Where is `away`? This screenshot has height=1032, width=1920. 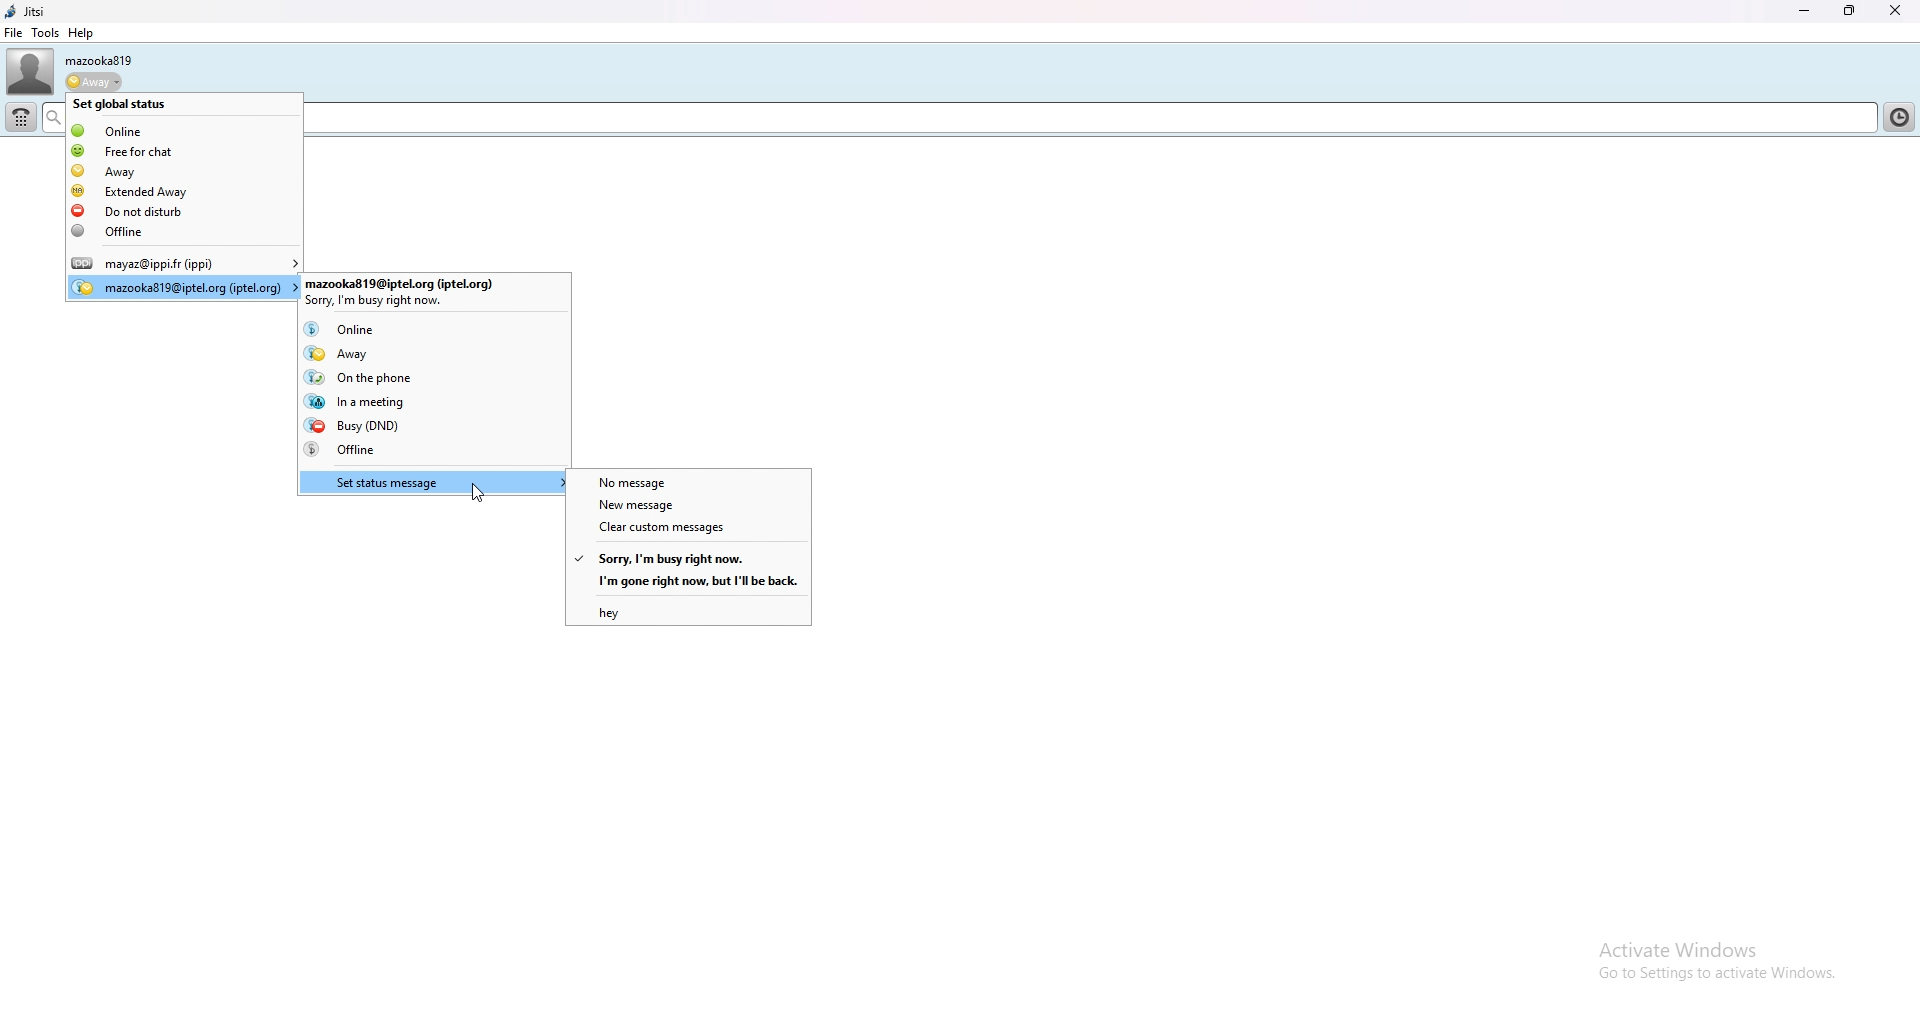
away is located at coordinates (184, 170).